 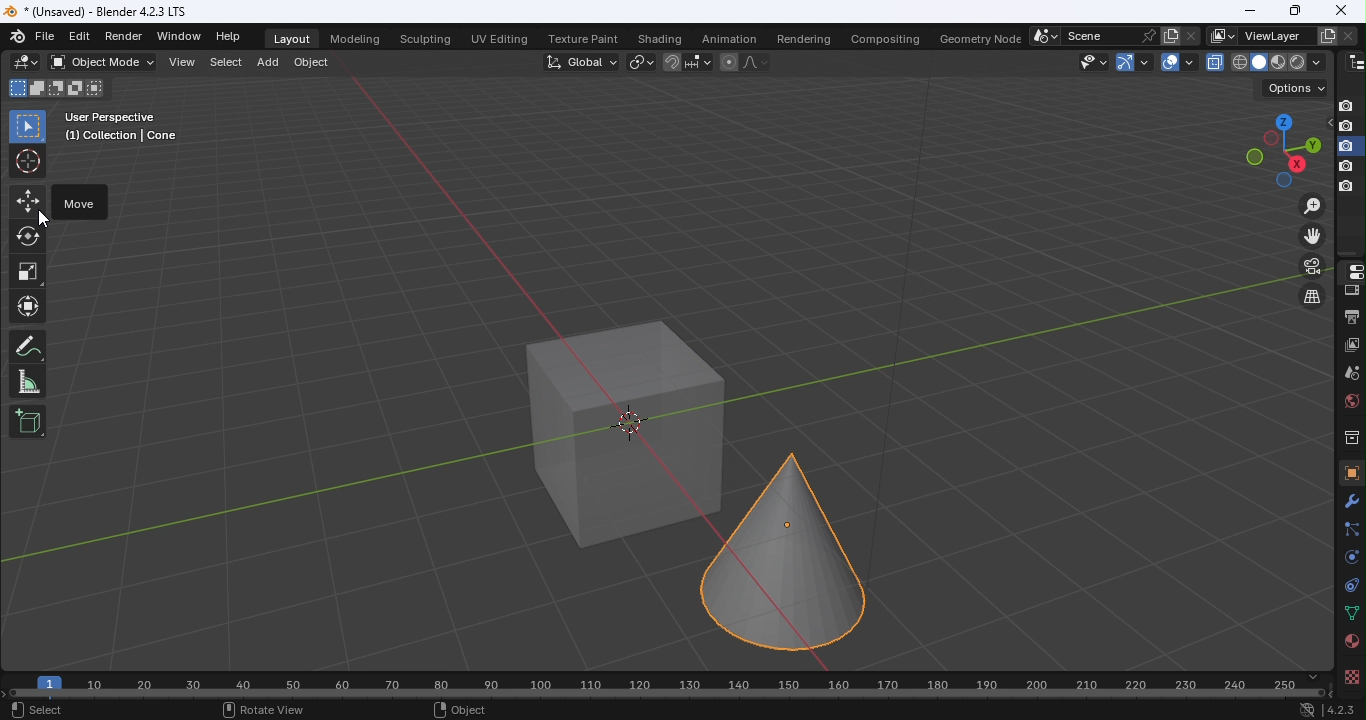 I want to click on View, so click(x=180, y=64).